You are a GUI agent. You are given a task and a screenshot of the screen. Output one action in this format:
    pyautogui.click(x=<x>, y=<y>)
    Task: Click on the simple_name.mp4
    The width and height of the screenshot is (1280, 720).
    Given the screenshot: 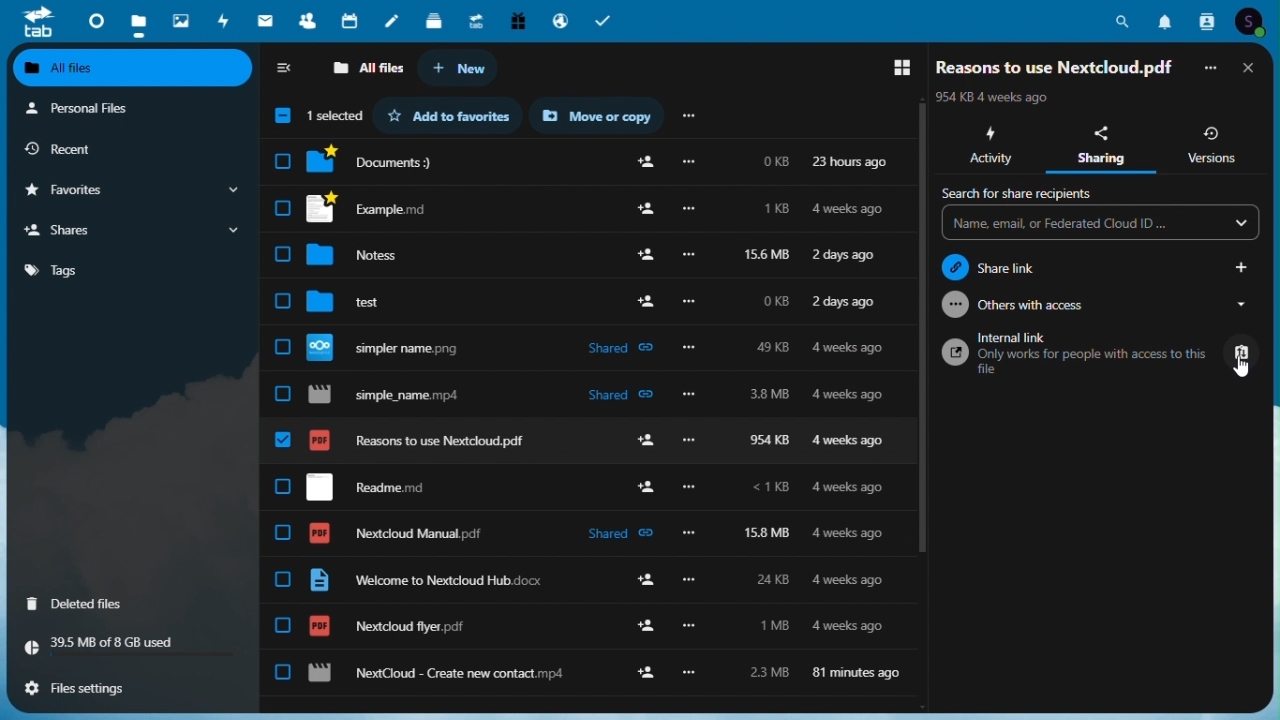 What is the action you would take?
    pyautogui.click(x=392, y=395)
    